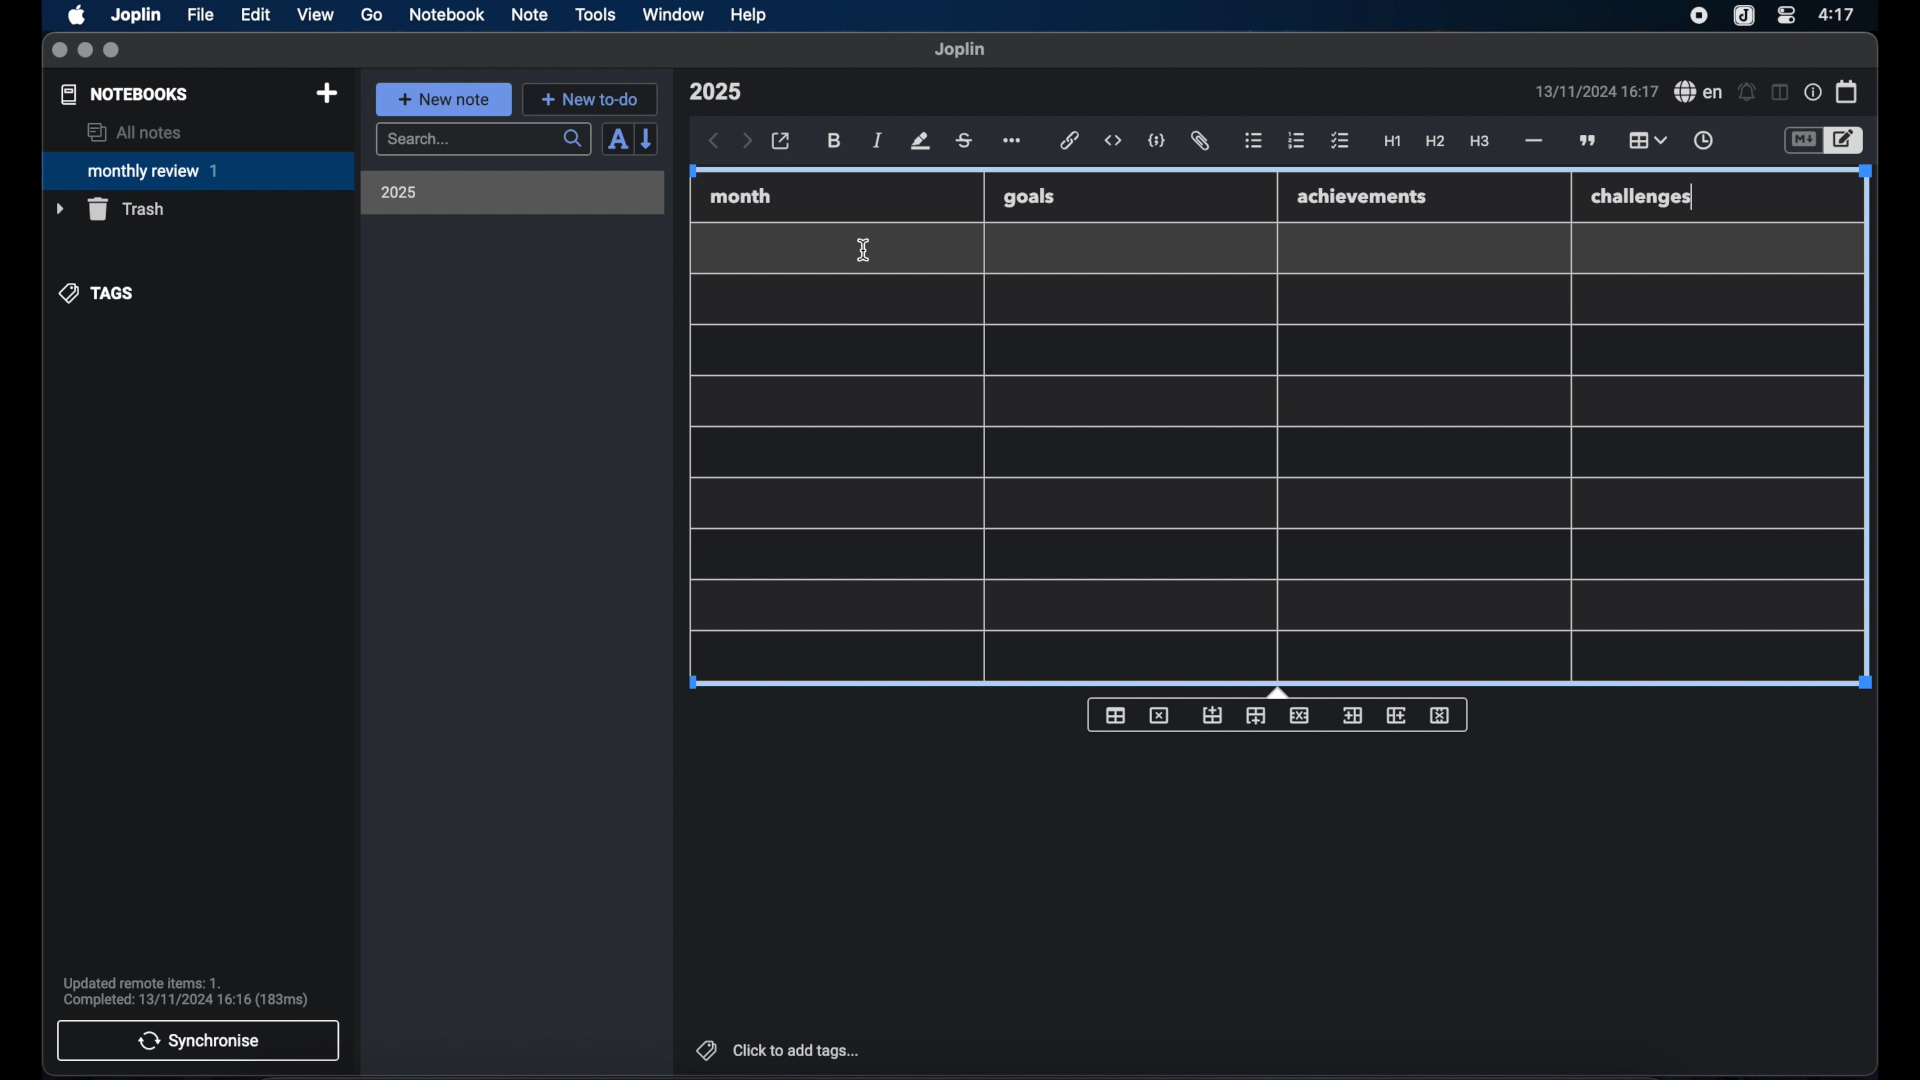 This screenshot has height=1080, width=1920. Describe the element at coordinates (483, 141) in the screenshot. I see `search bar` at that location.